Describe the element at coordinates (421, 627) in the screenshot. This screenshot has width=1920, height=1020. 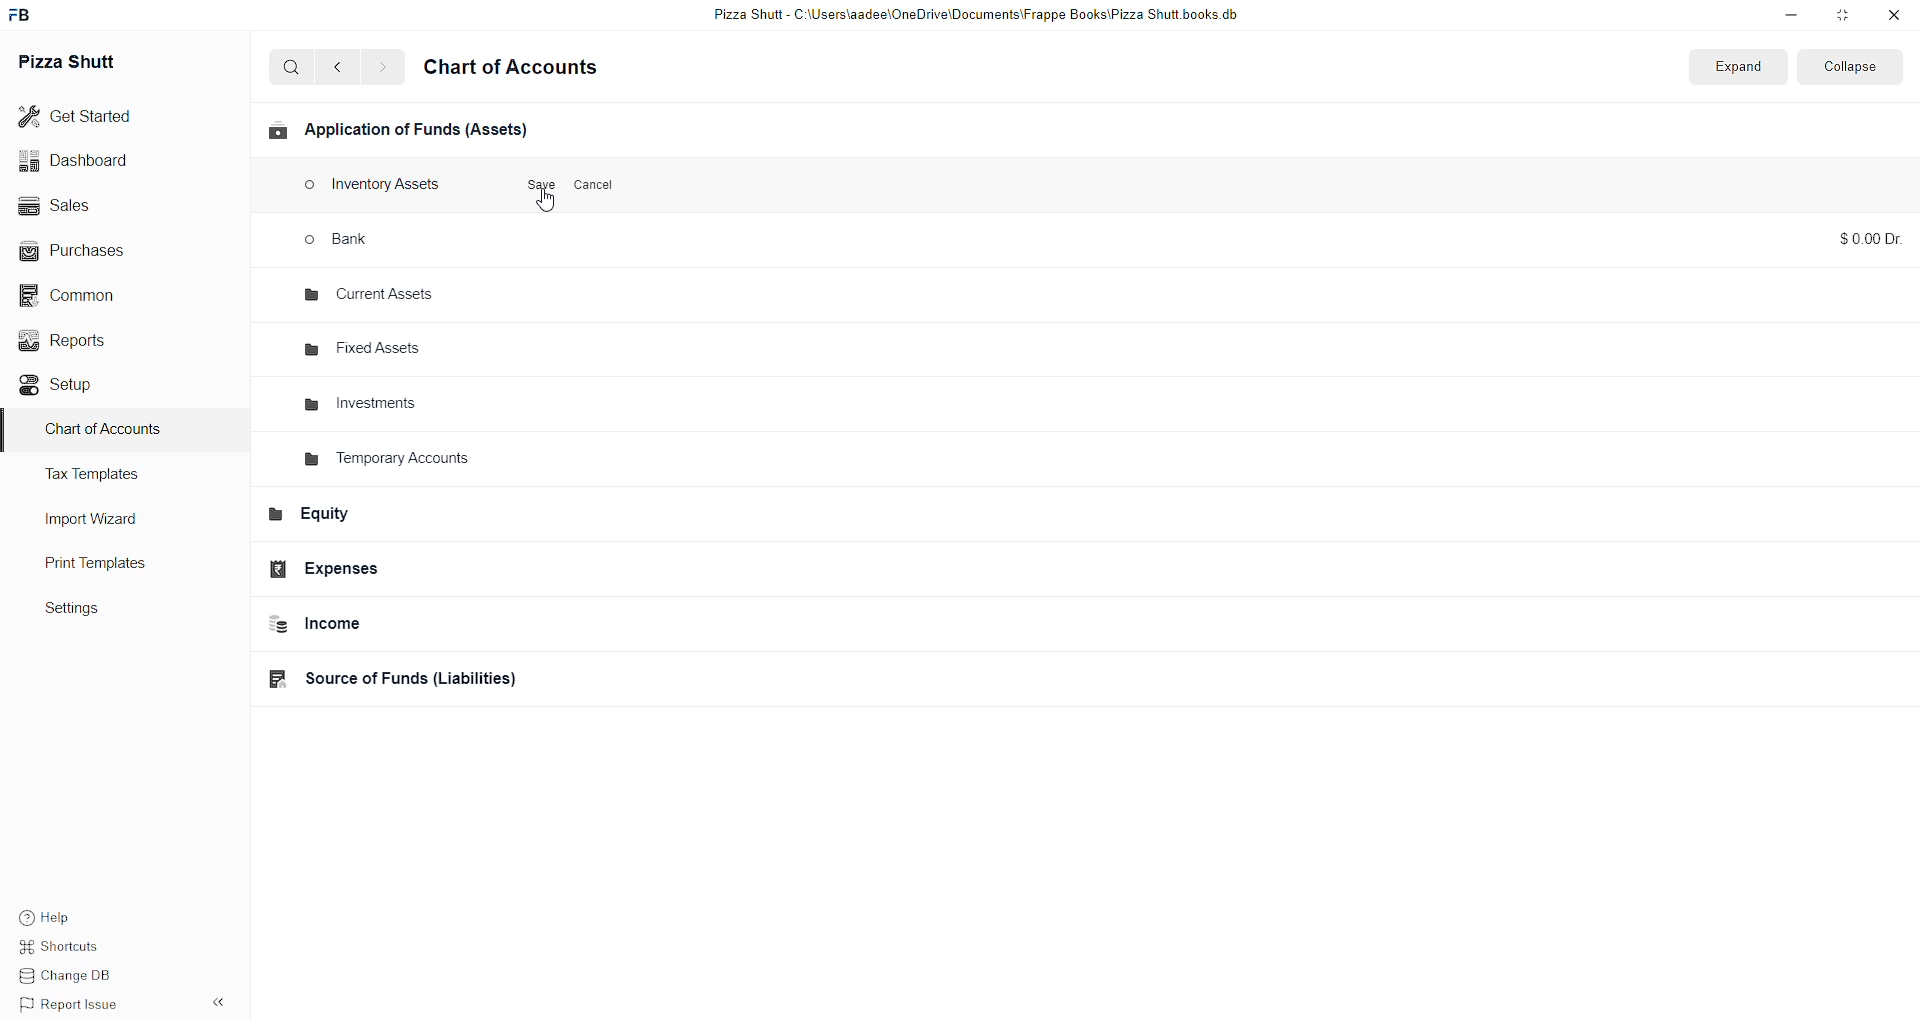
I see `Income ` at that location.